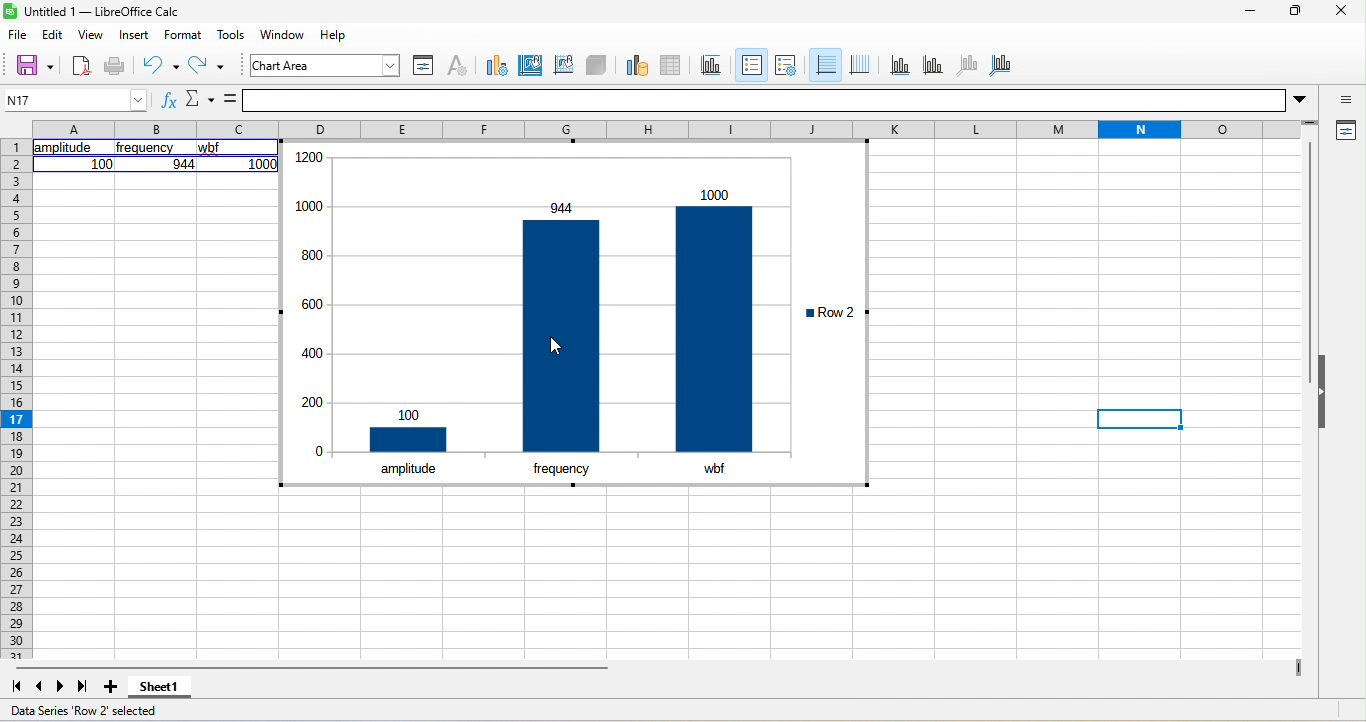 The height and width of the screenshot is (722, 1366). What do you see at coordinates (27, 65) in the screenshot?
I see `save` at bounding box center [27, 65].